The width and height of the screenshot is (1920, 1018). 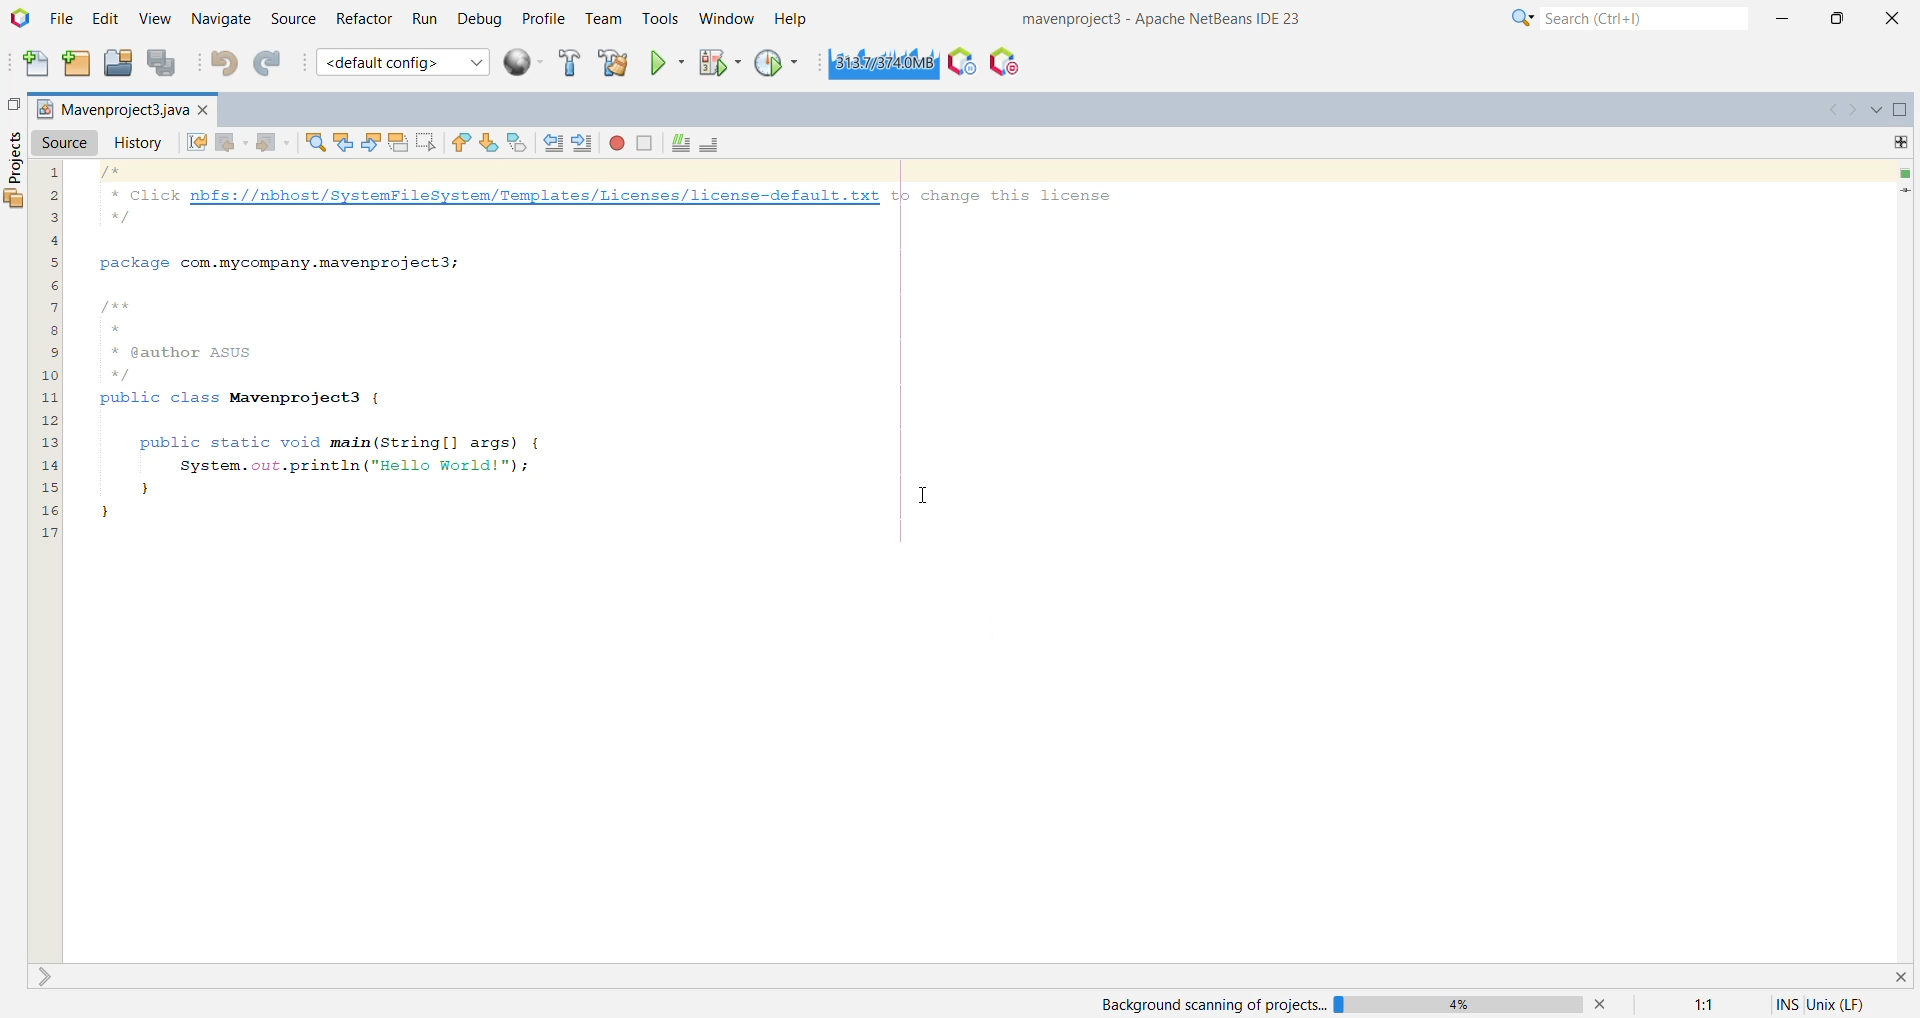 I want to click on Next Bookmark, so click(x=489, y=143).